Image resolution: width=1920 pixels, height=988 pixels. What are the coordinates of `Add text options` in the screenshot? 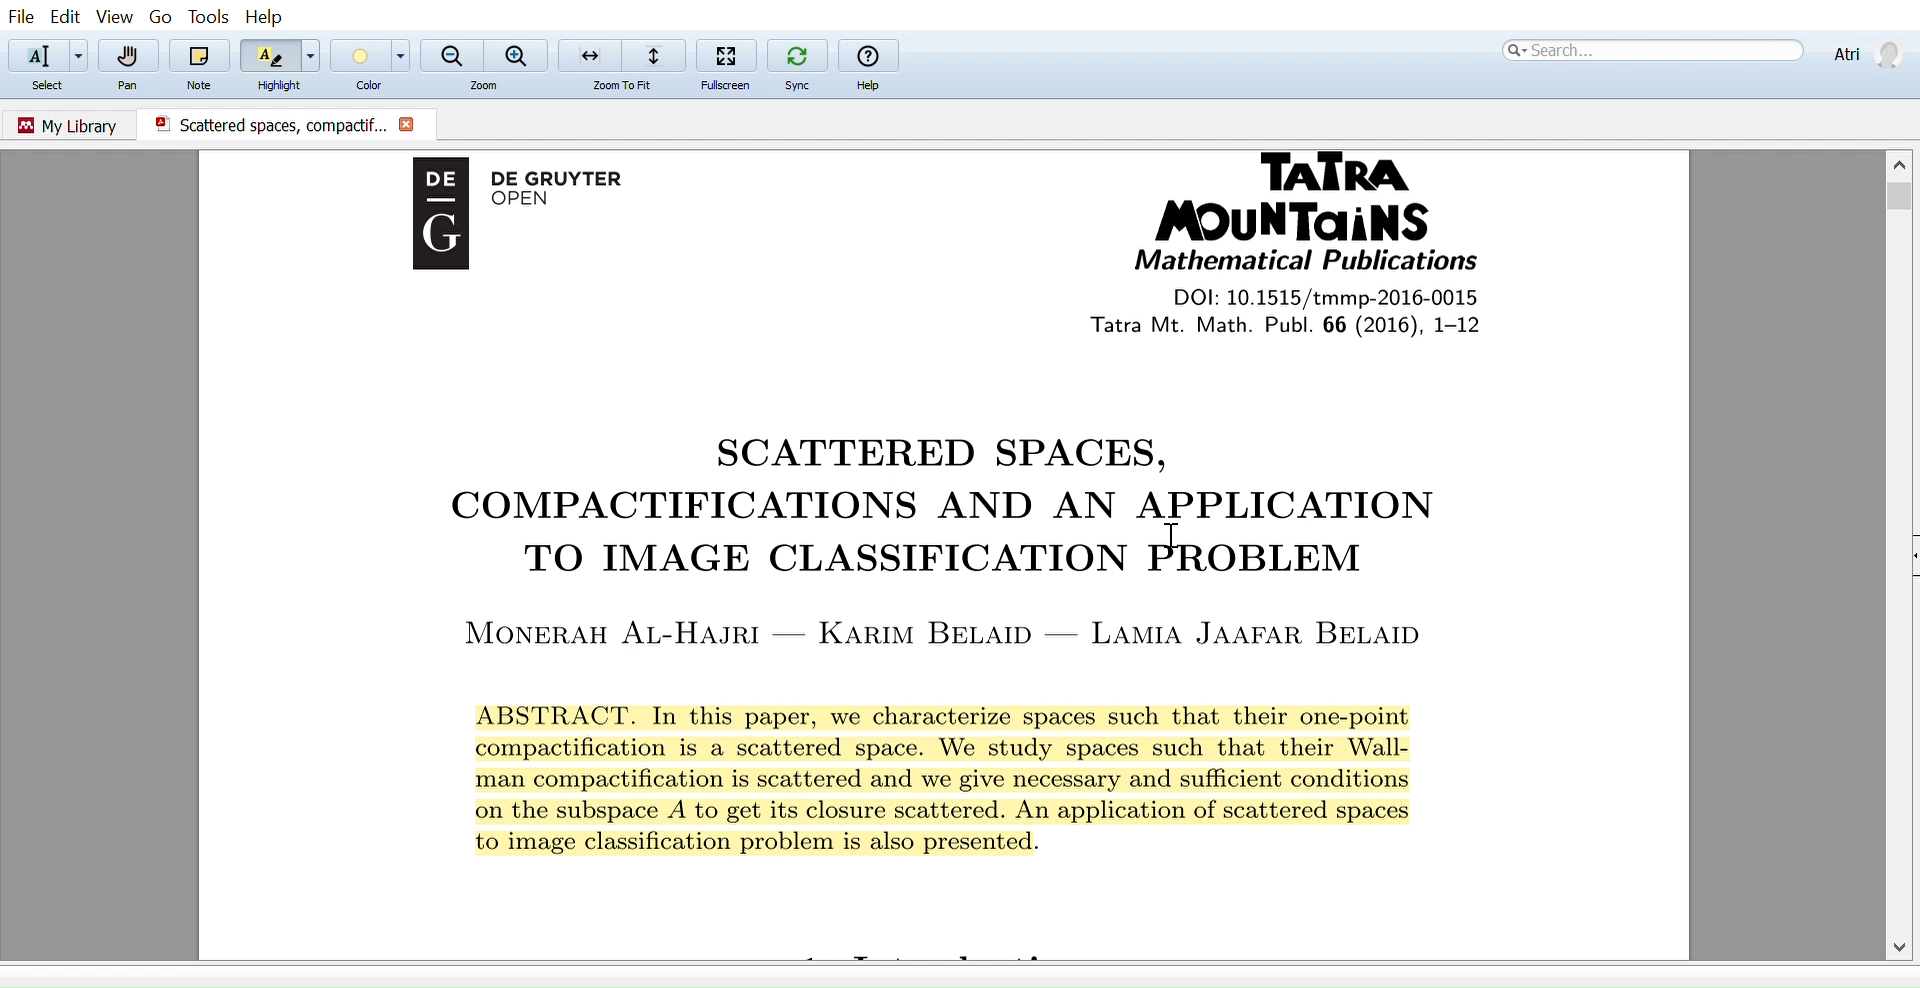 It's located at (80, 56).